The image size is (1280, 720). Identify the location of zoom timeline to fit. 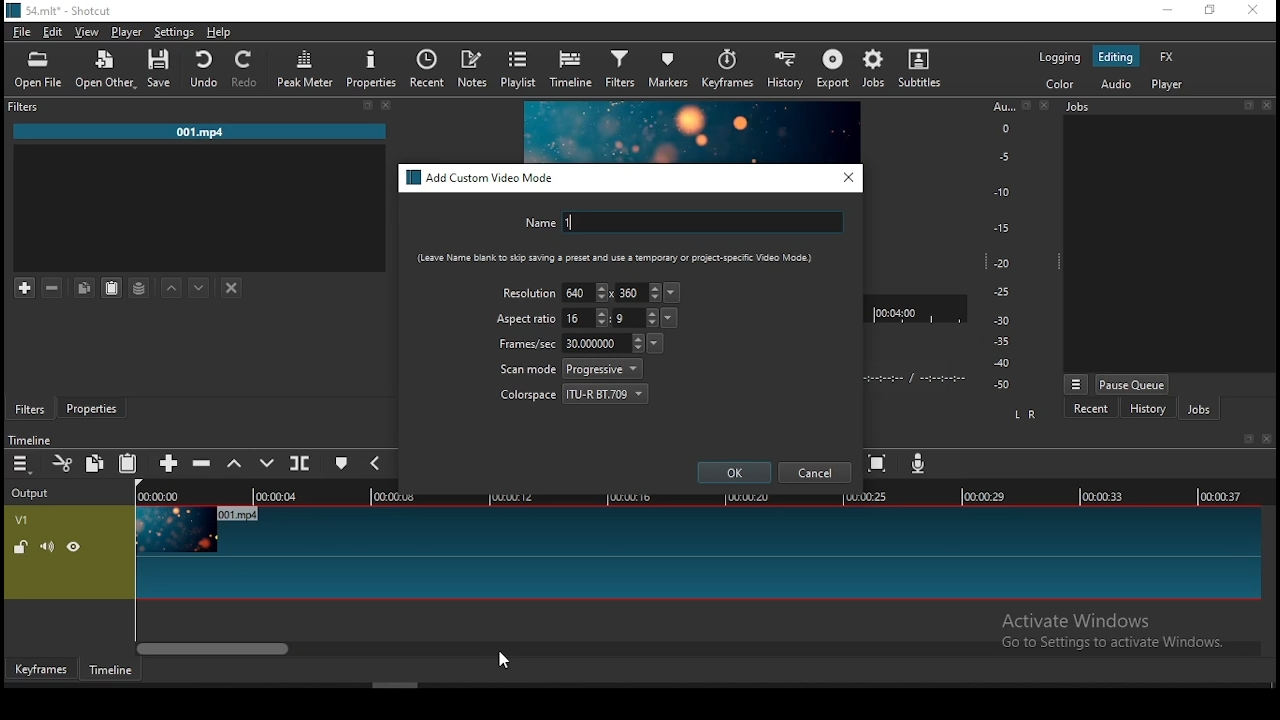
(879, 465).